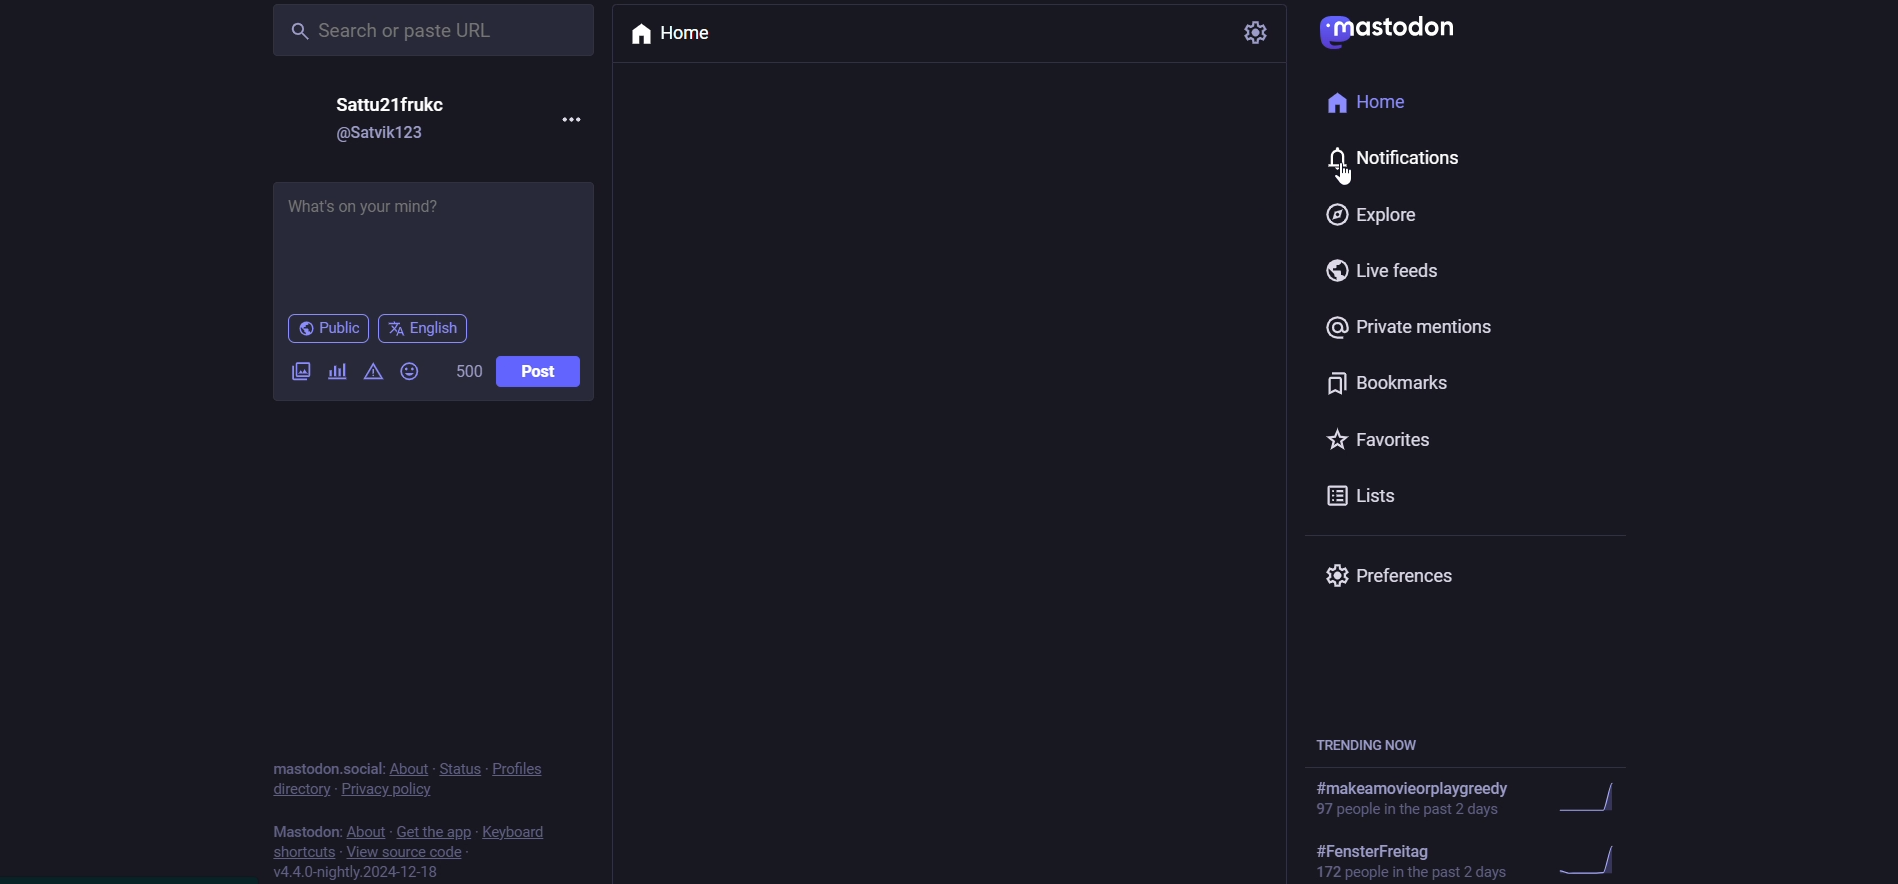  What do you see at coordinates (470, 369) in the screenshot?
I see `500` at bounding box center [470, 369].